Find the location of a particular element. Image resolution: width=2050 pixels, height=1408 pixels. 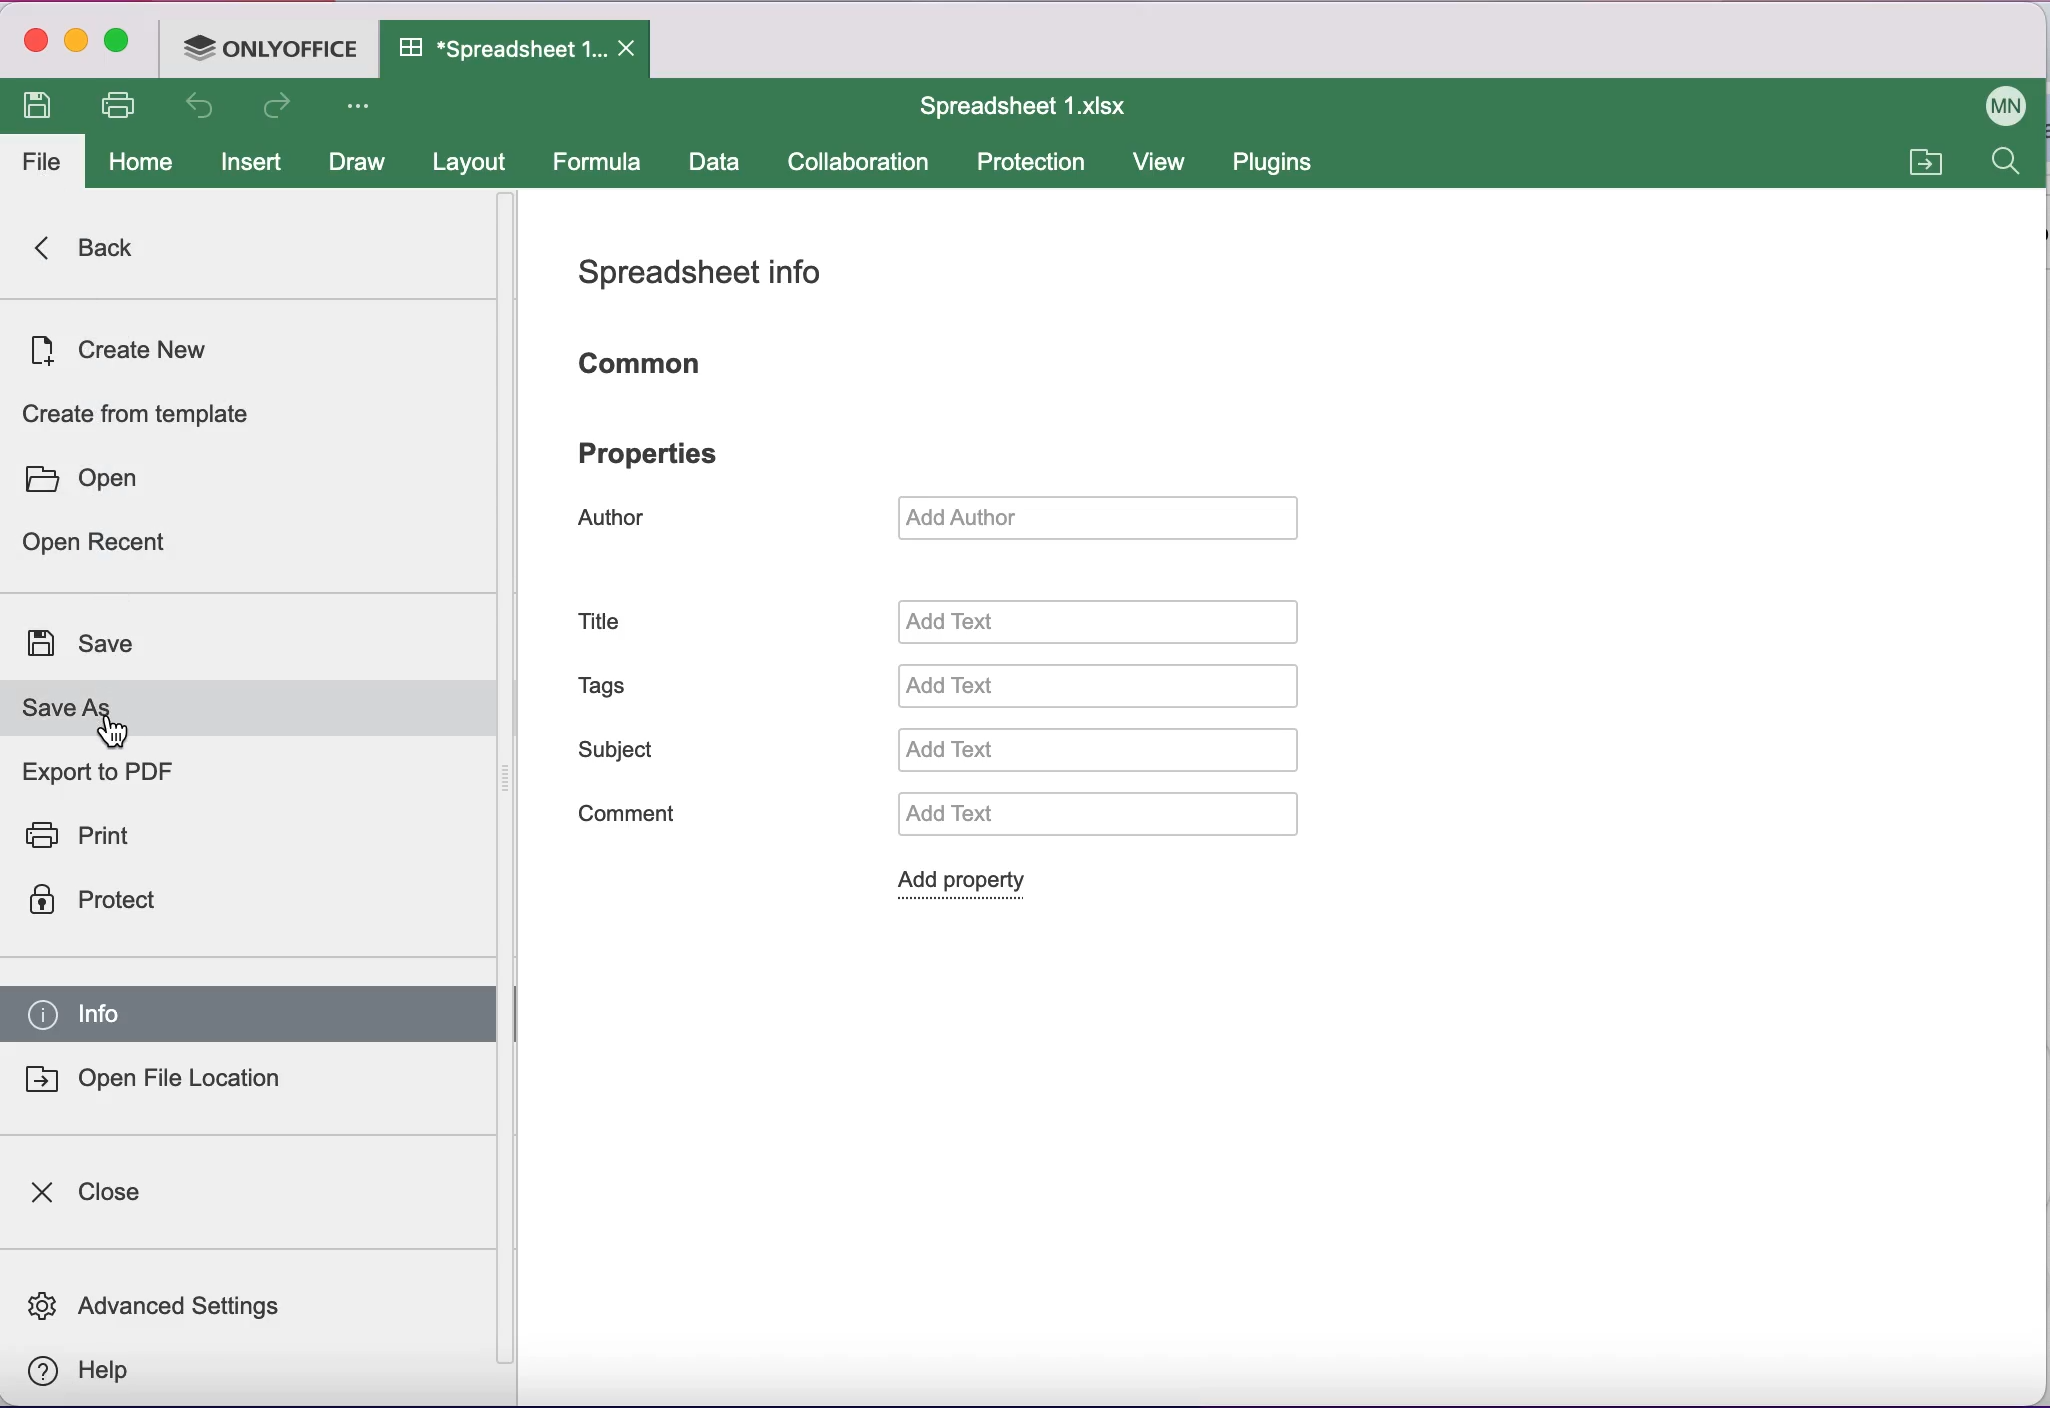

more options is located at coordinates (365, 112).